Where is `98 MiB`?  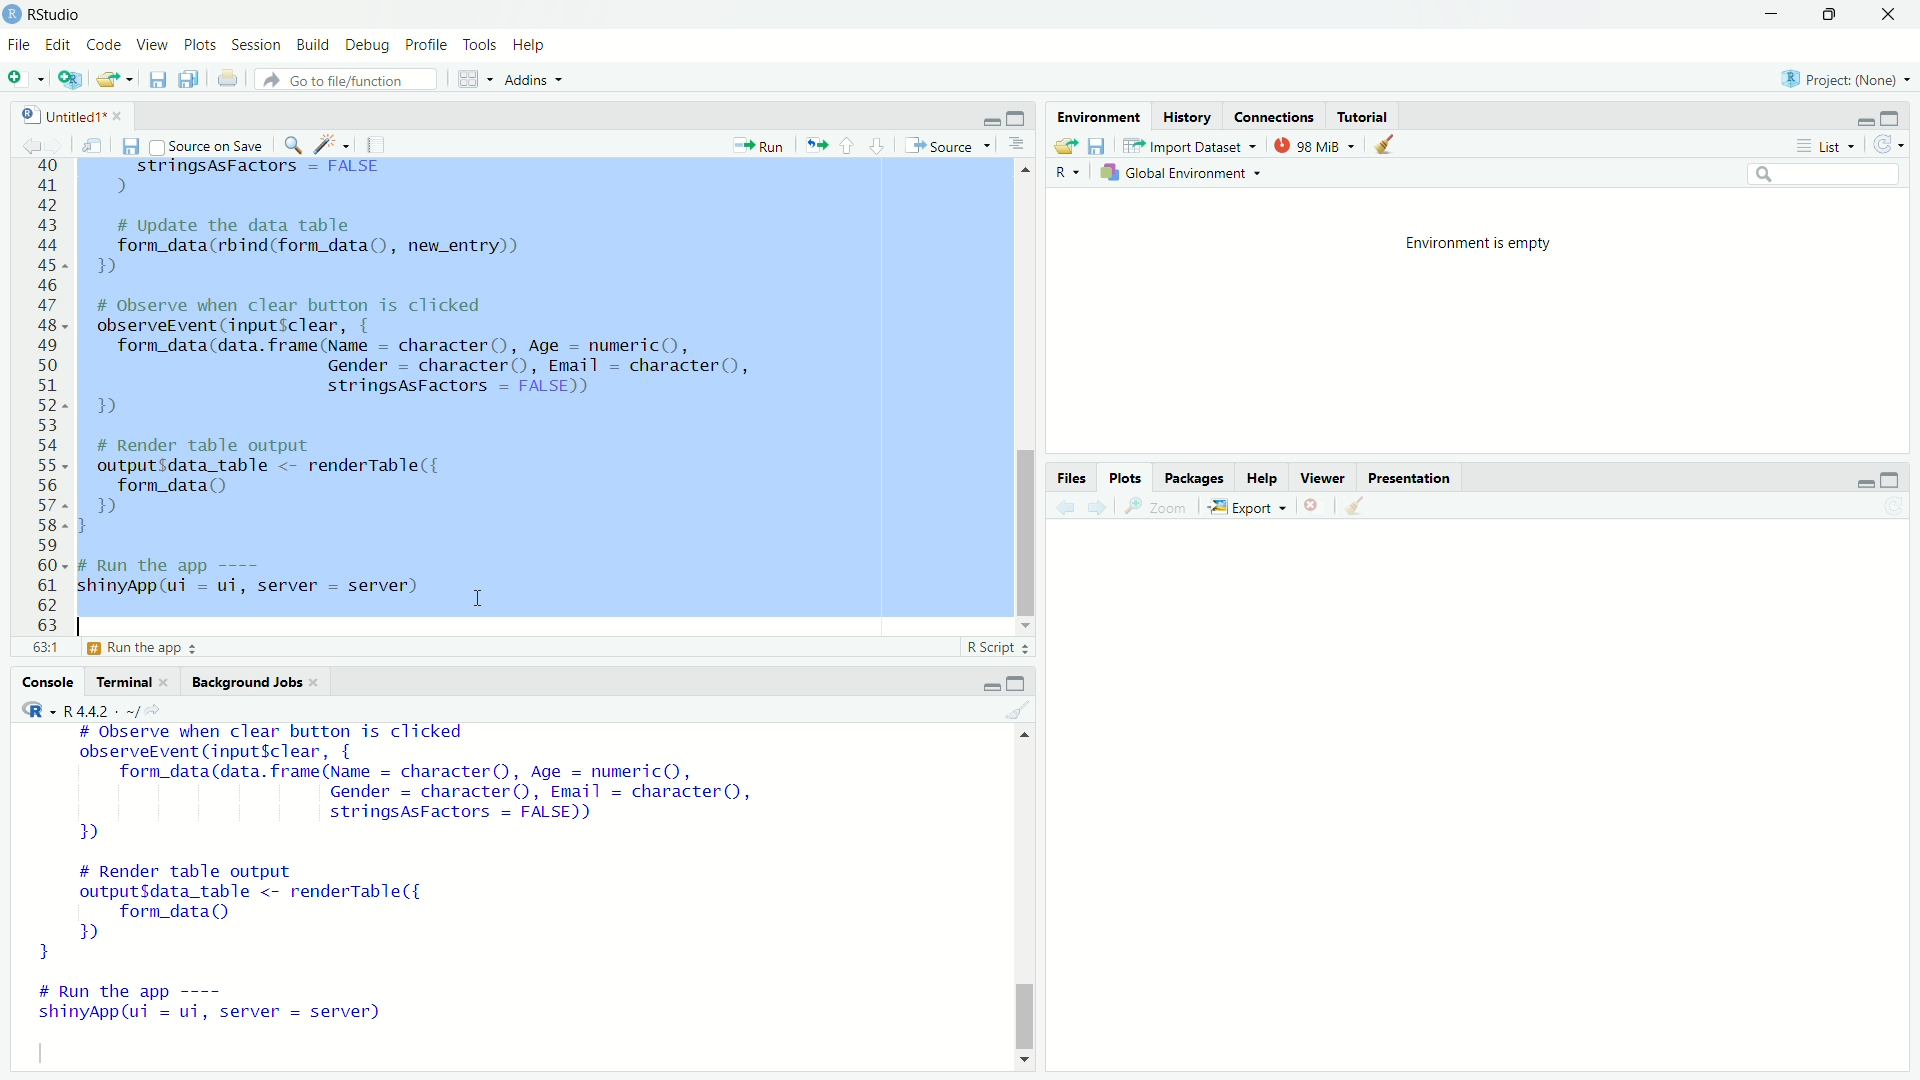 98 MiB is located at coordinates (1318, 145).